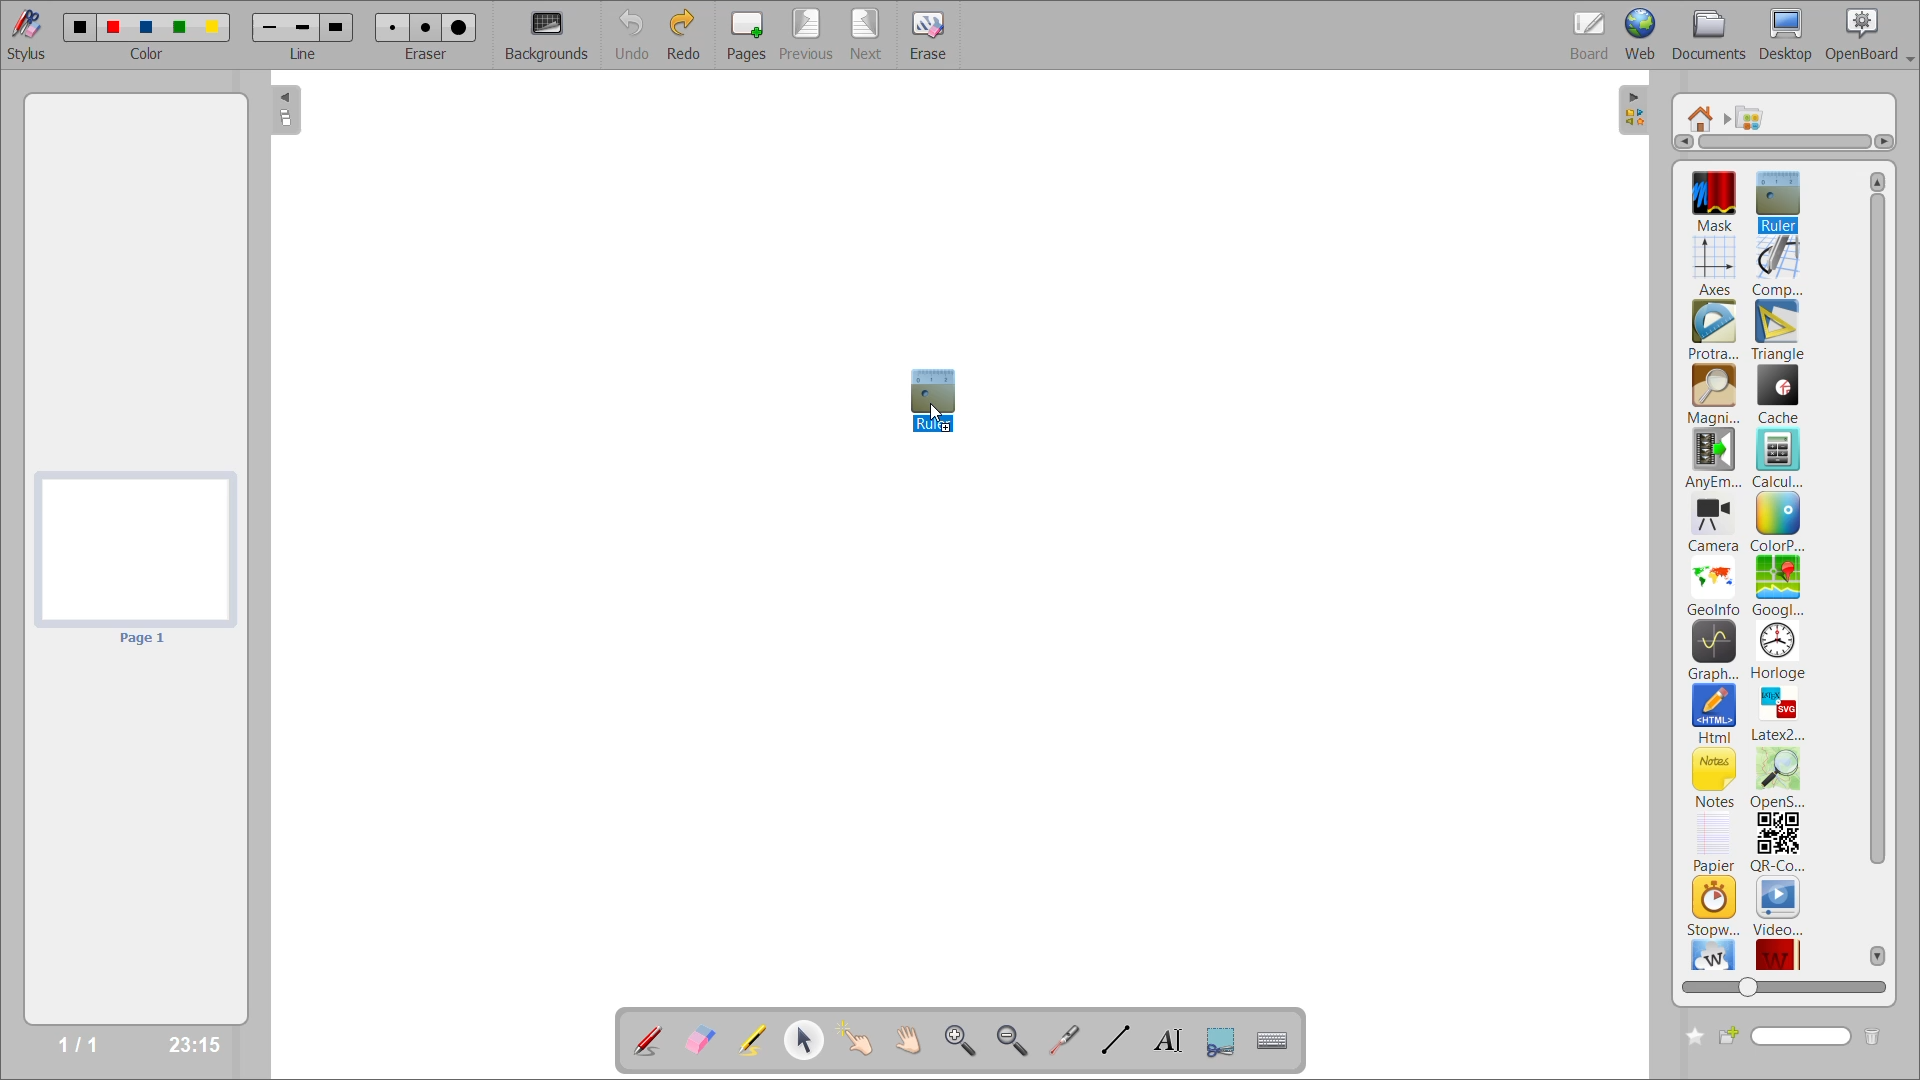  I want to click on graphme, so click(1714, 651).